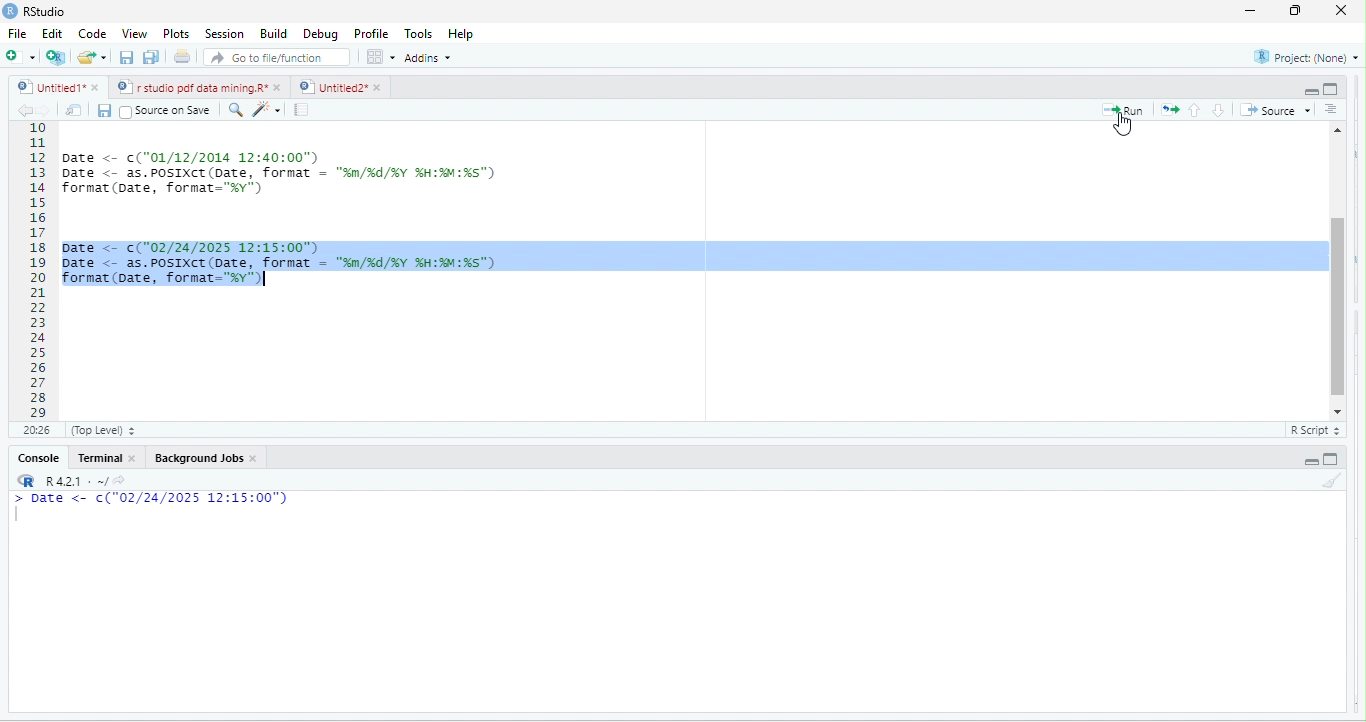  Describe the element at coordinates (137, 461) in the screenshot. I see `close` at that location.